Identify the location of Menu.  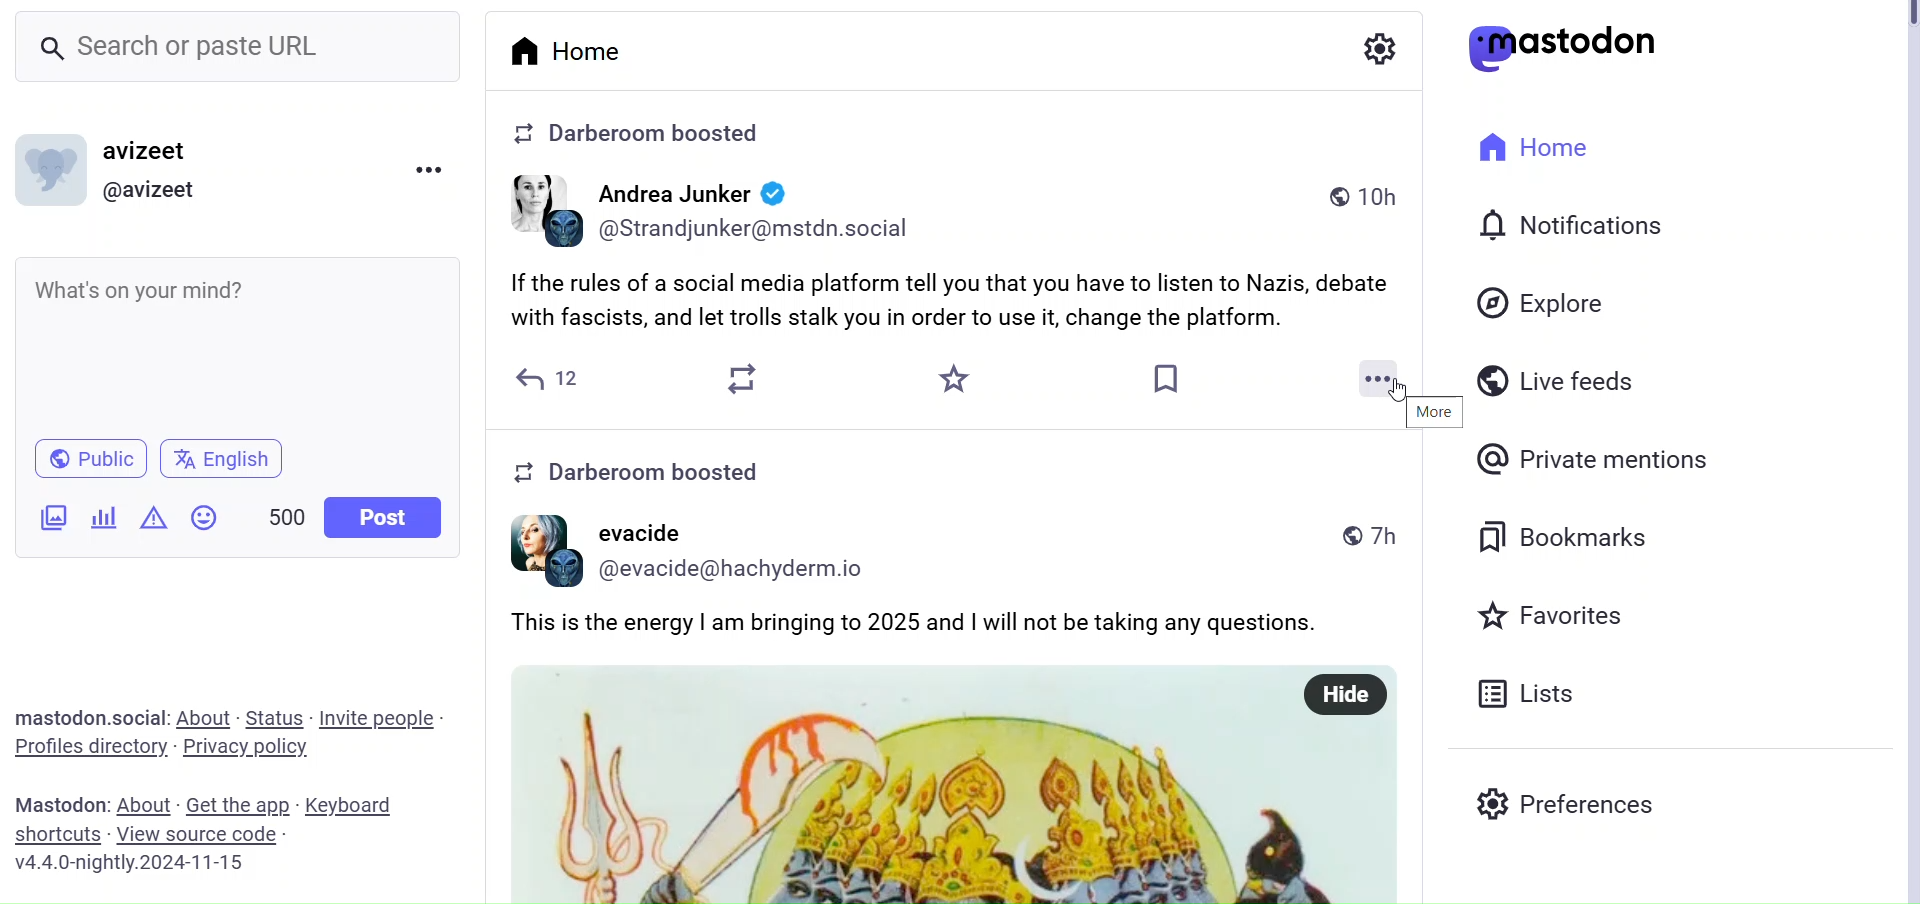
(428, 169).